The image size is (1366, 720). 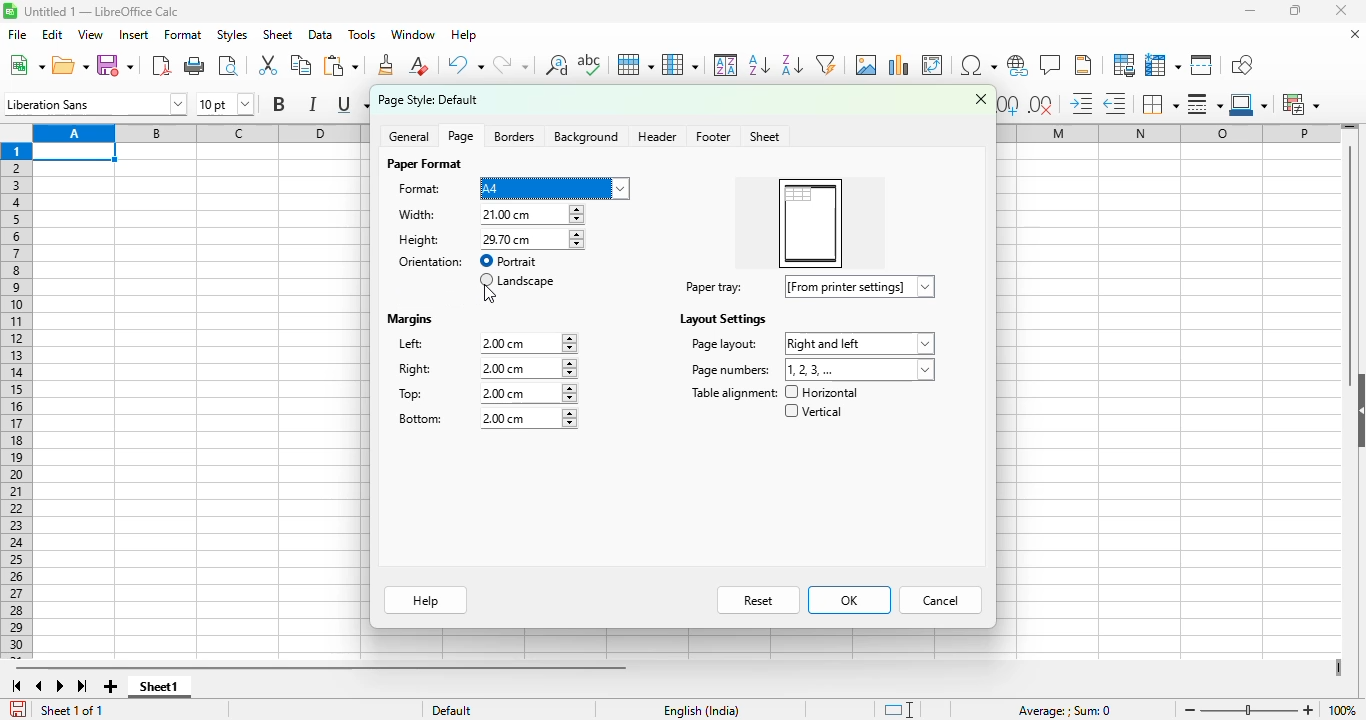 I want to click on text language, so click(x=702, y=711).